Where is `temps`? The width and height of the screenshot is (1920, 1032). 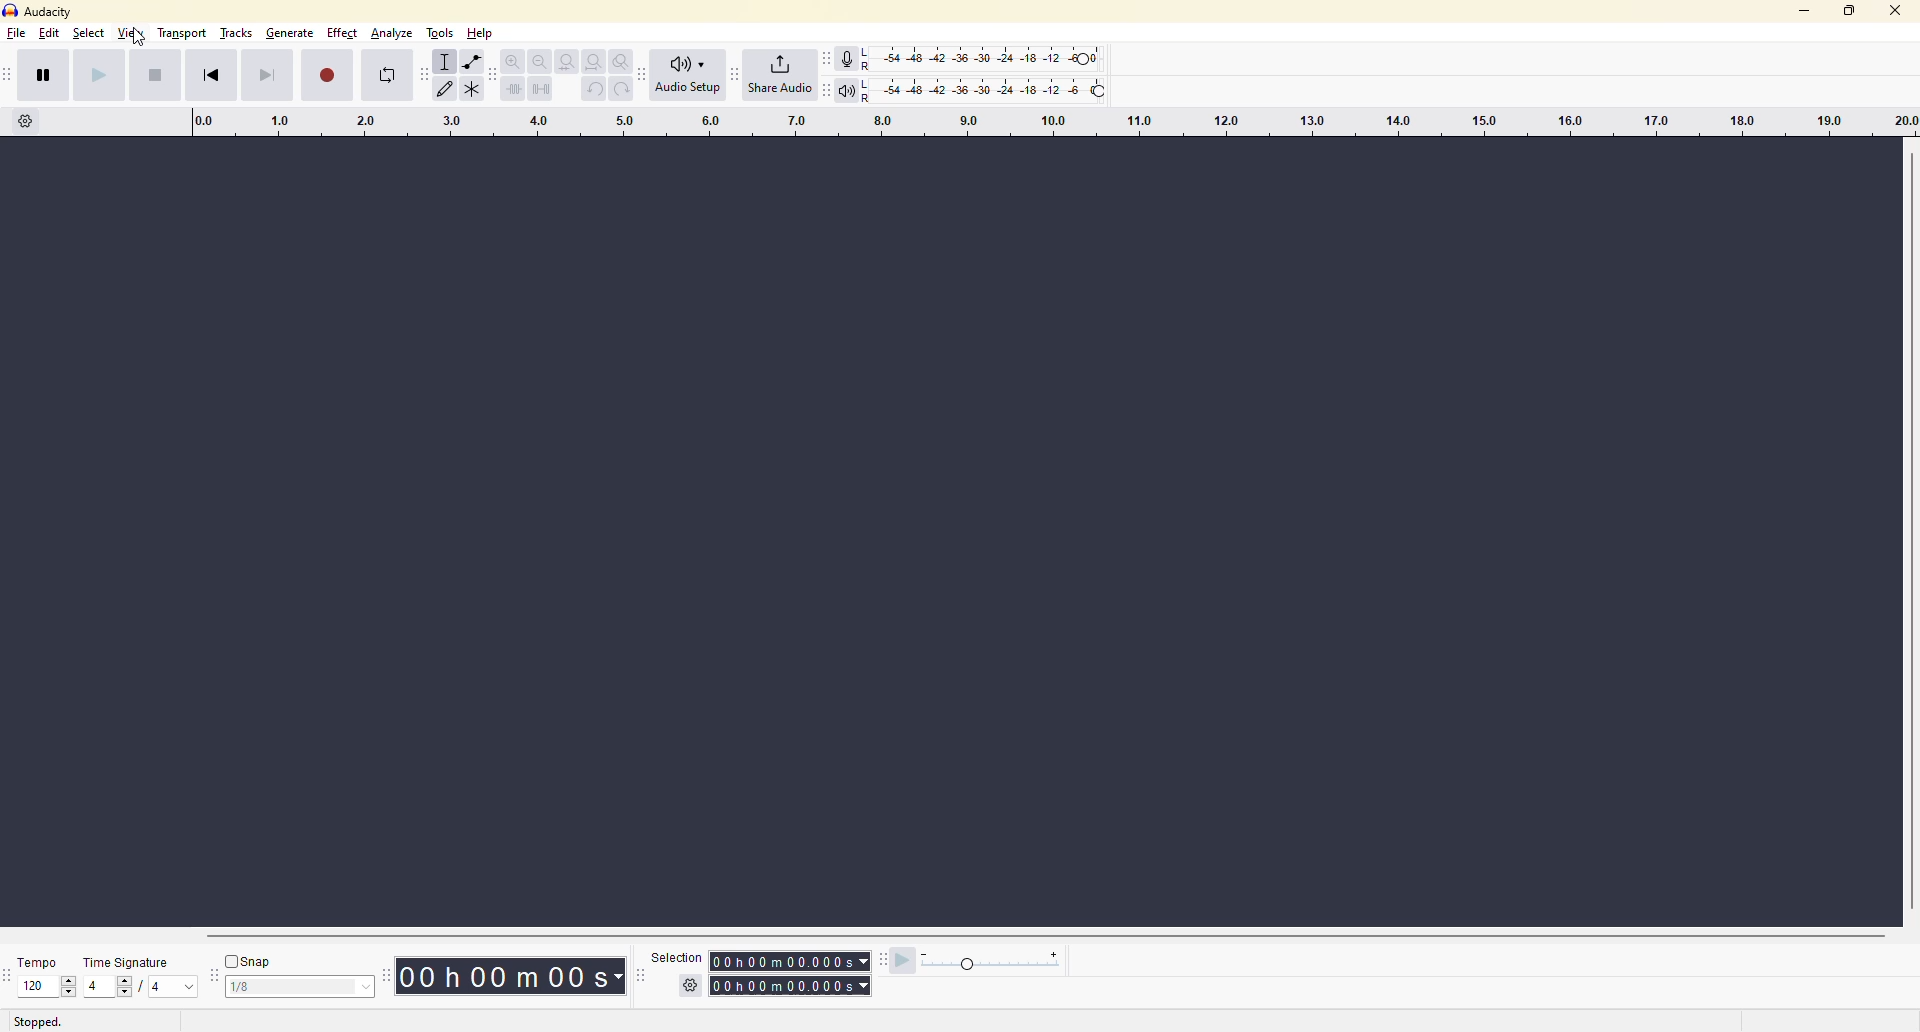
temps is located at coordinates (39, 961).